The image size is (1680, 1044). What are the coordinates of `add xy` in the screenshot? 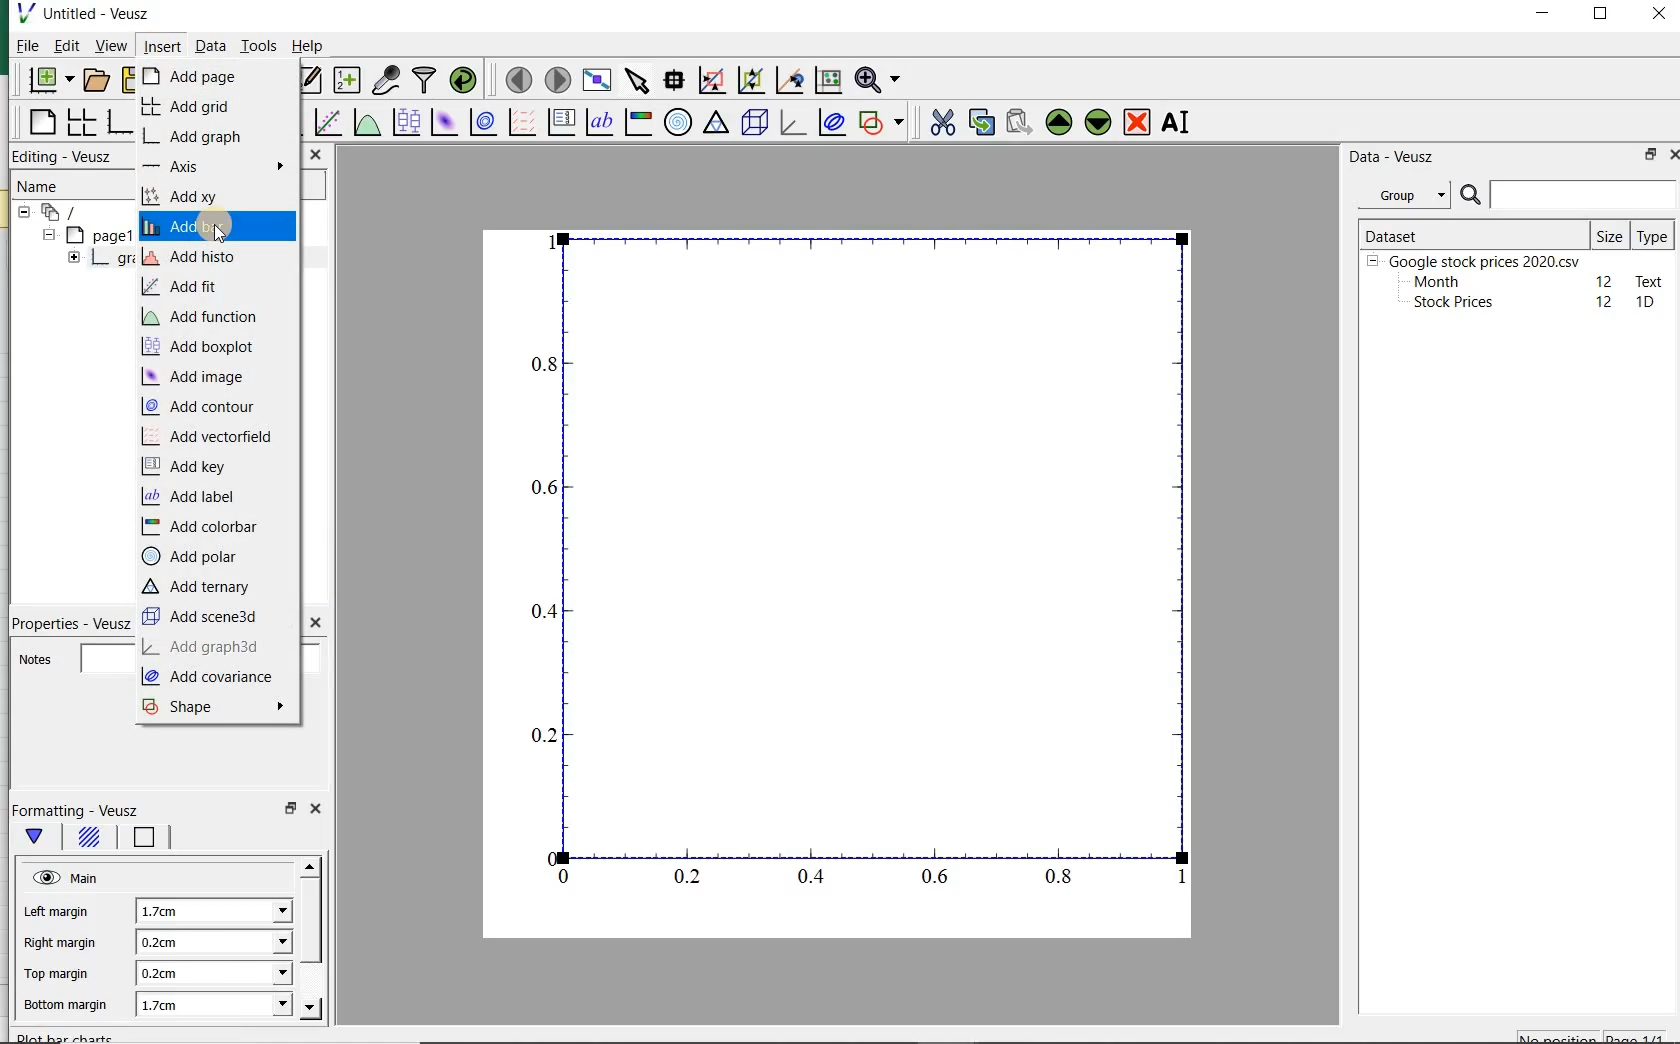 It's located at (212, 198).